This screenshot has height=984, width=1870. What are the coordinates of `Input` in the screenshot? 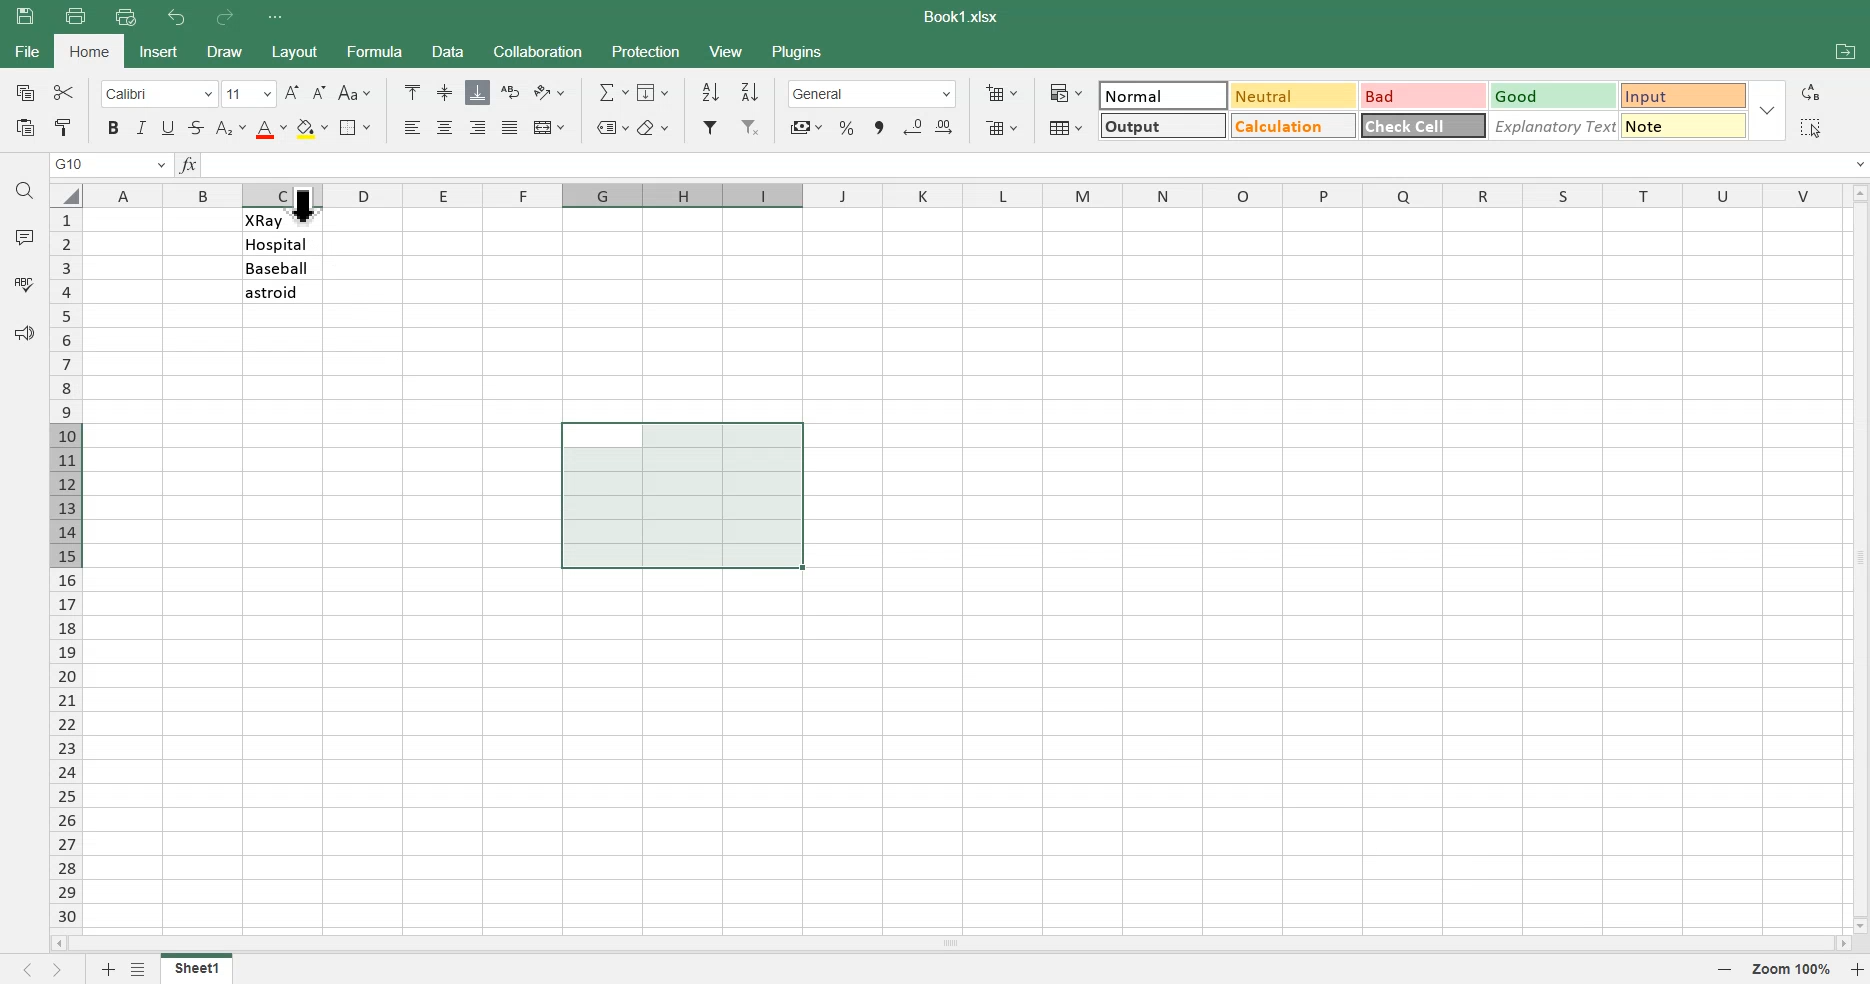 It's located at (1680, 93).